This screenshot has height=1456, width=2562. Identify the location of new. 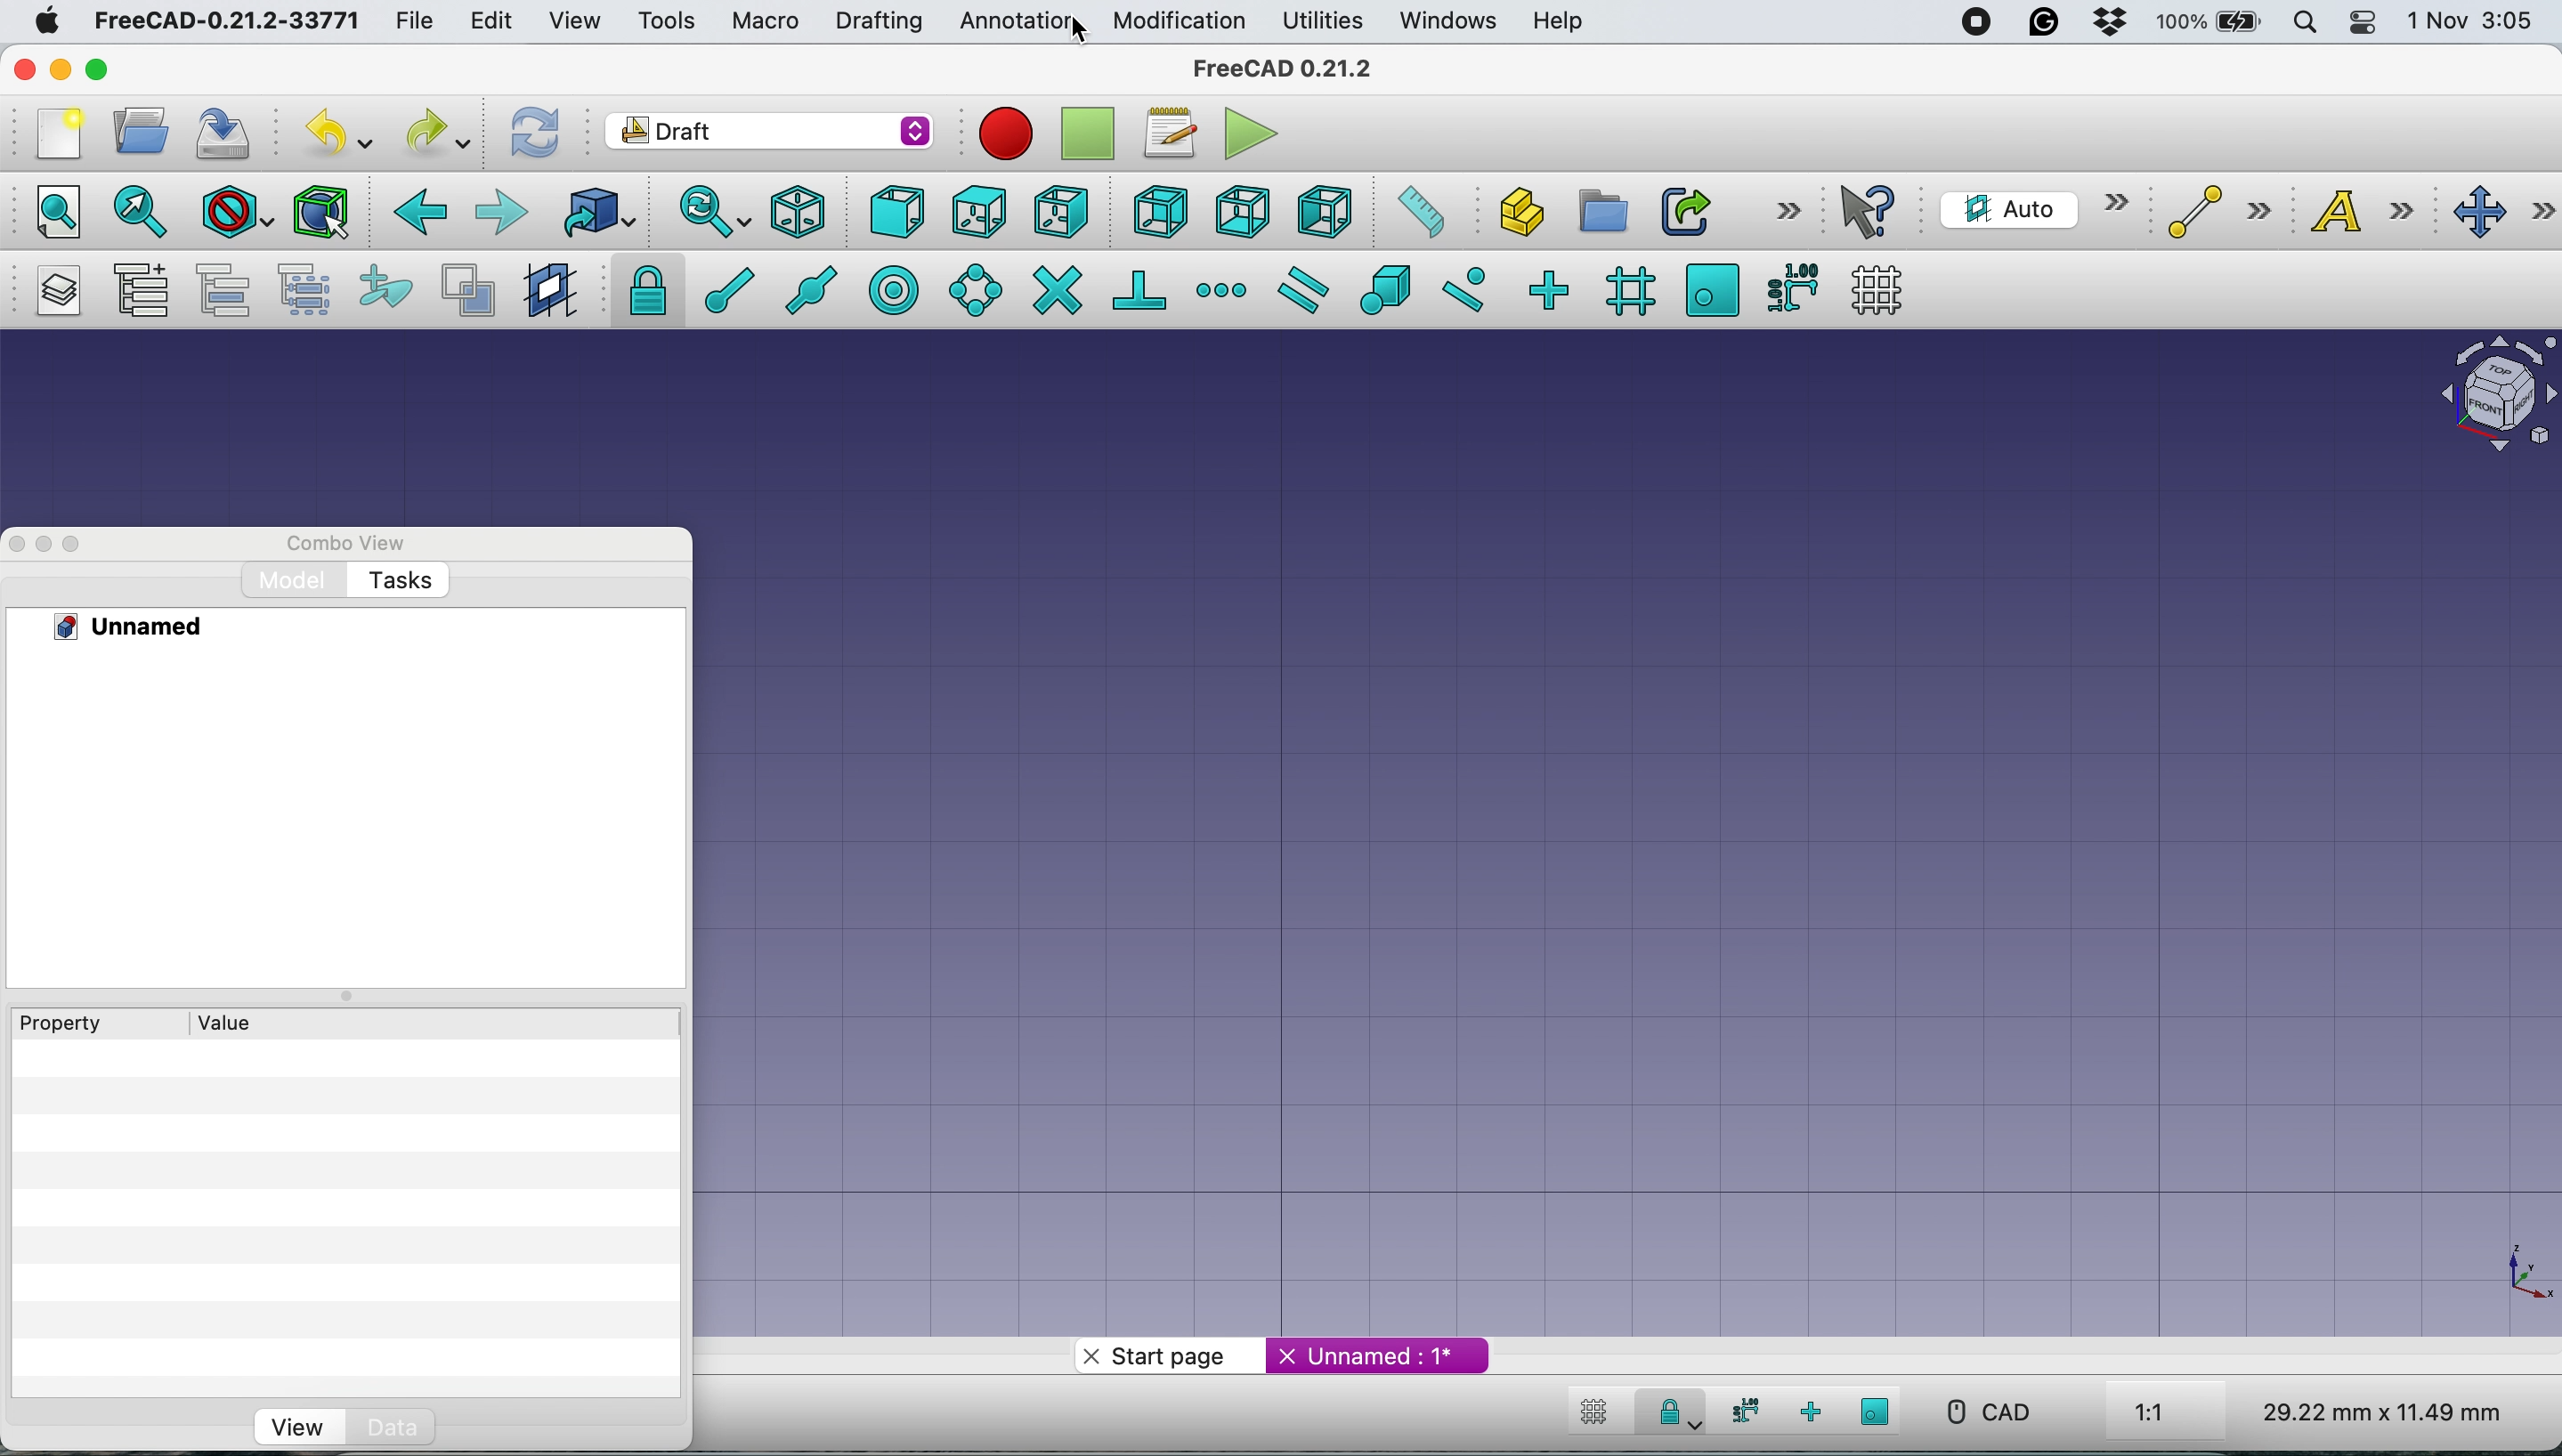
(55, 136).